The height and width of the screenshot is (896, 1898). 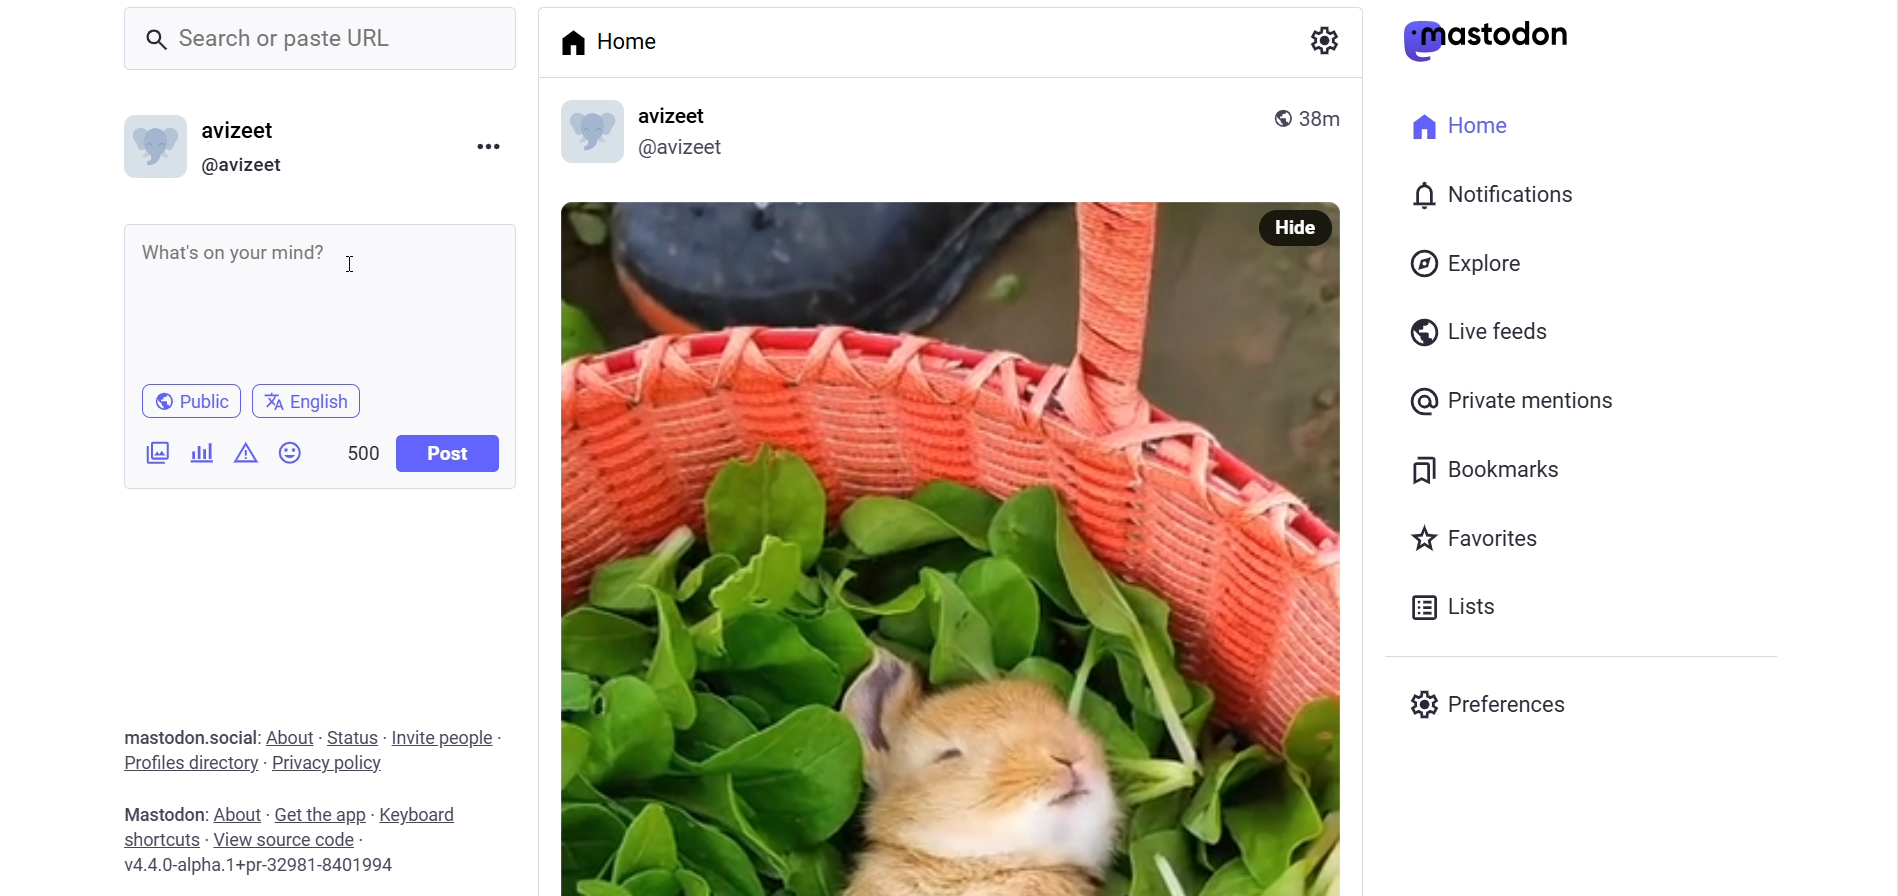 What do you see at coordinates (243, 131) in the screenshot?
I see `avizeet` at bounding box center [243, 131].